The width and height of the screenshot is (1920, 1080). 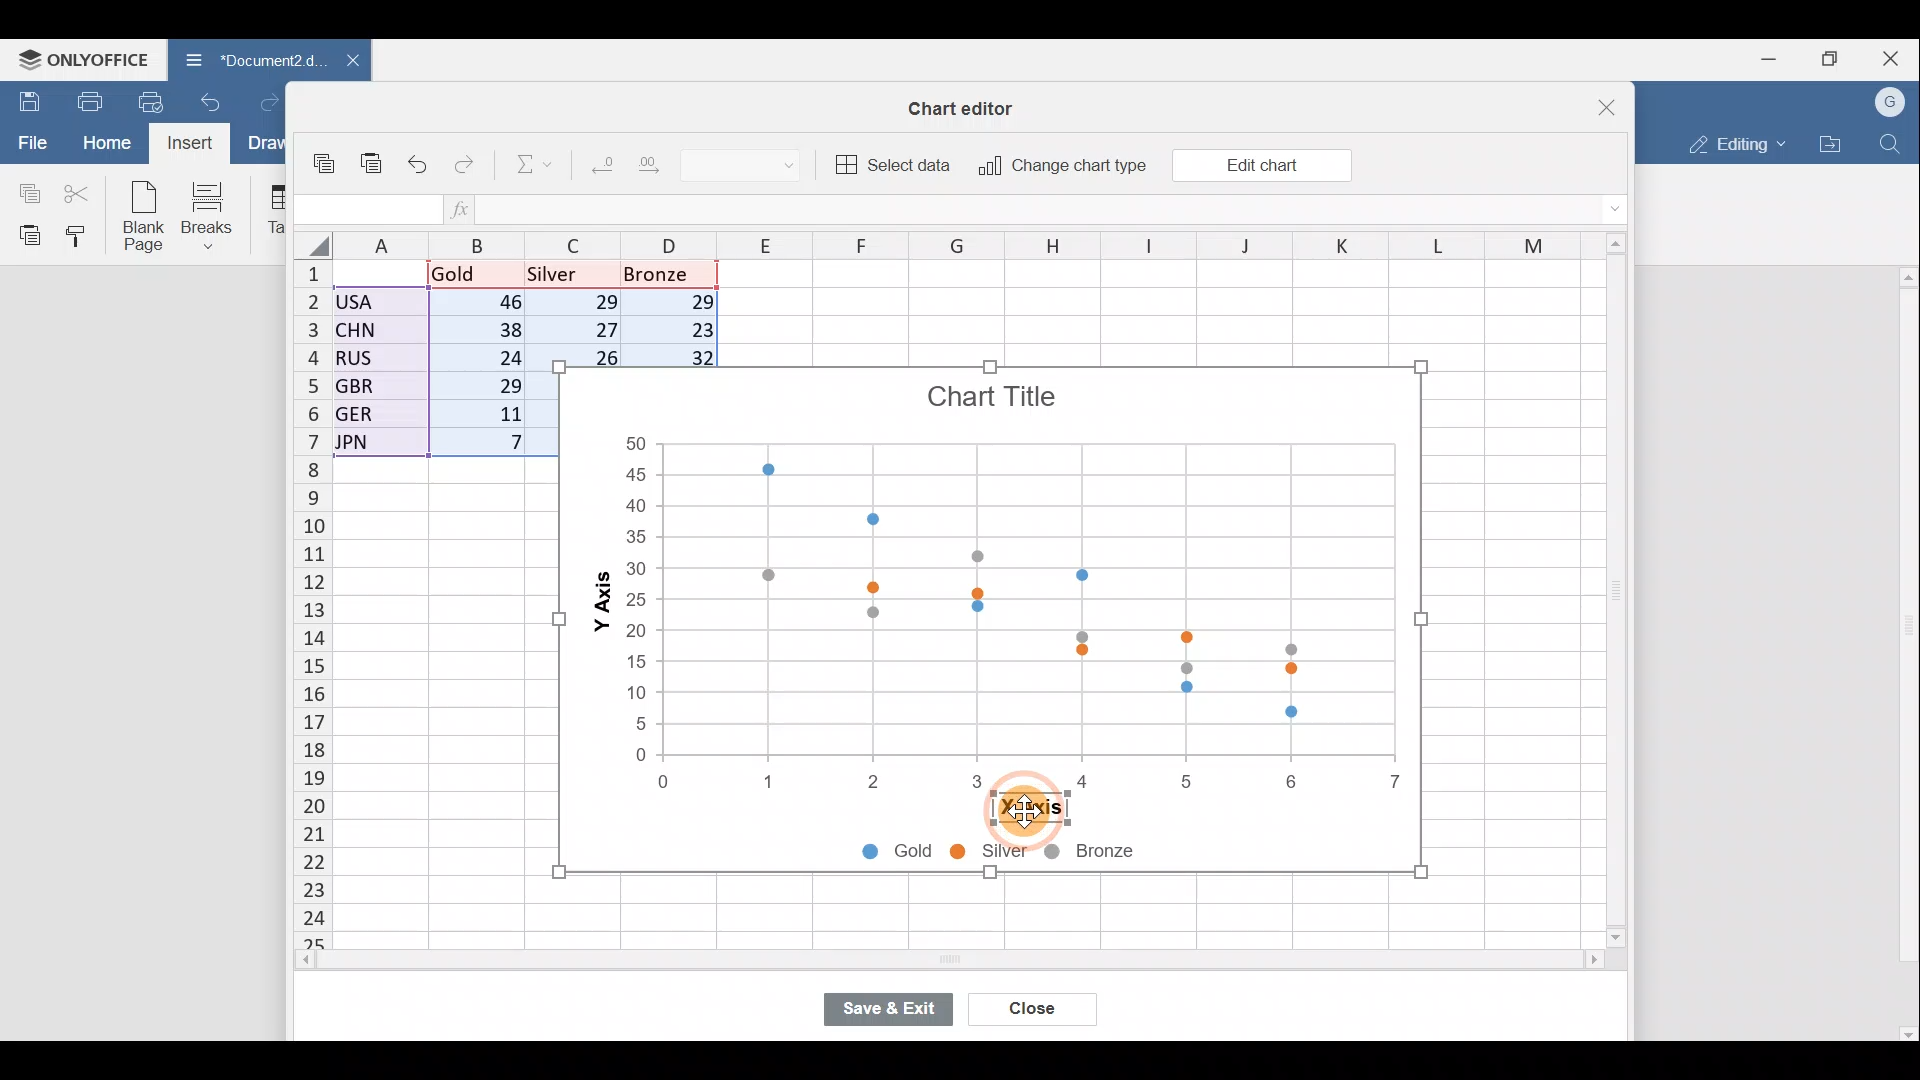 I want to click on Edit chart, so click(x=1260, y=164).